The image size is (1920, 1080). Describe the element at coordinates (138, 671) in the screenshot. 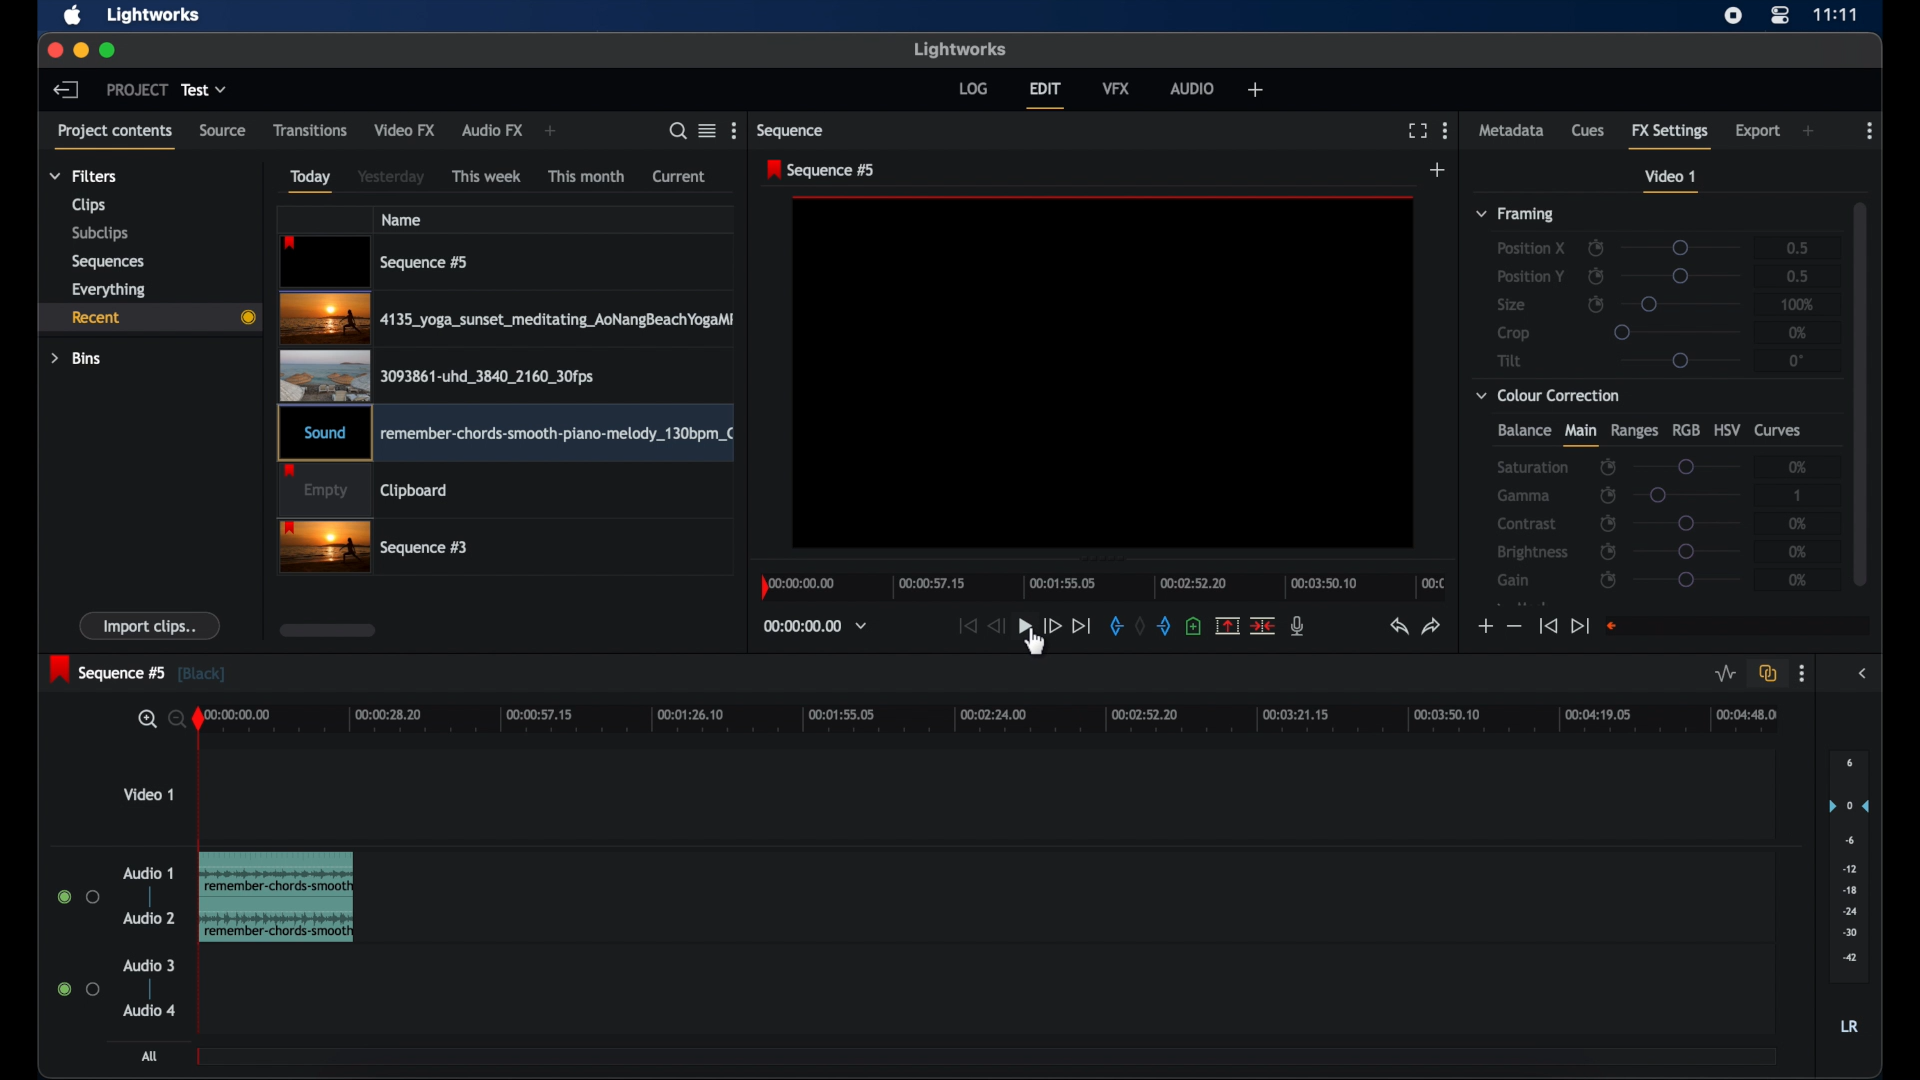

I see `sequence 5` at that location.